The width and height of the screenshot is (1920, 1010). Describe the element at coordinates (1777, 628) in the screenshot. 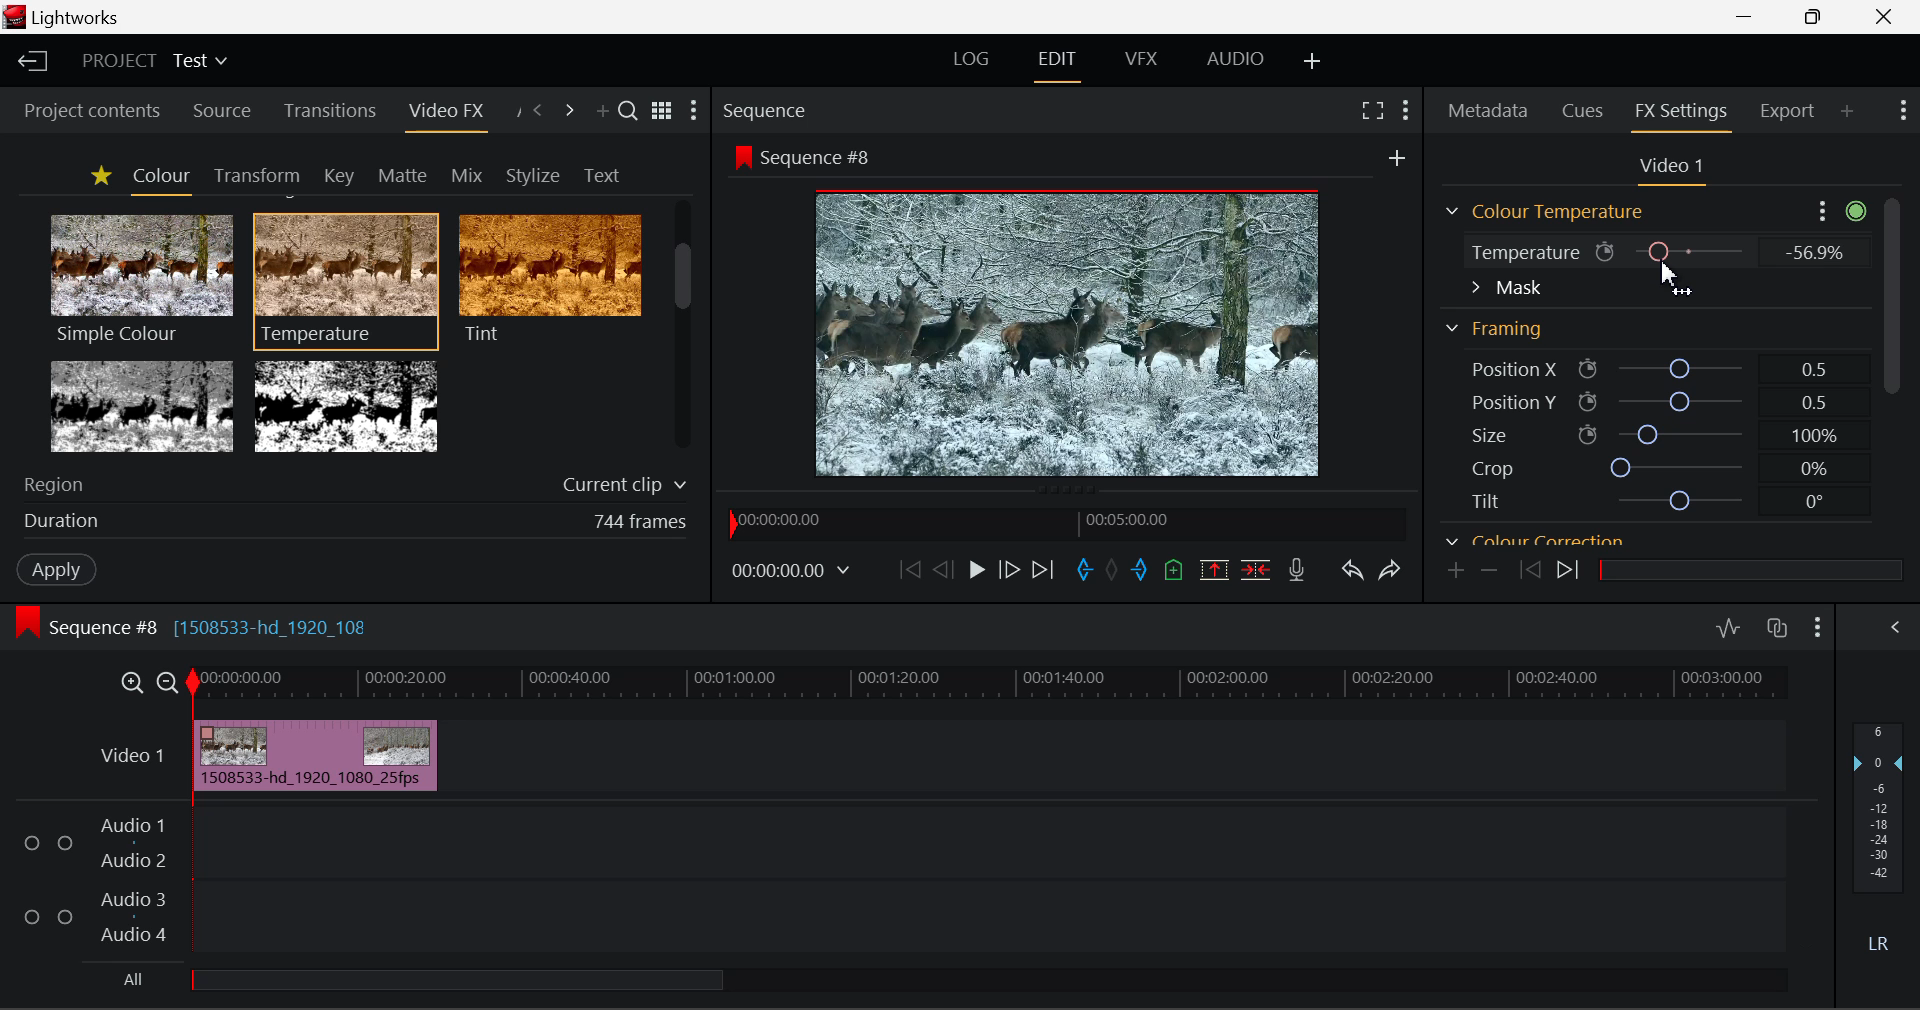

I see `Toggle auto track sync` at that location.